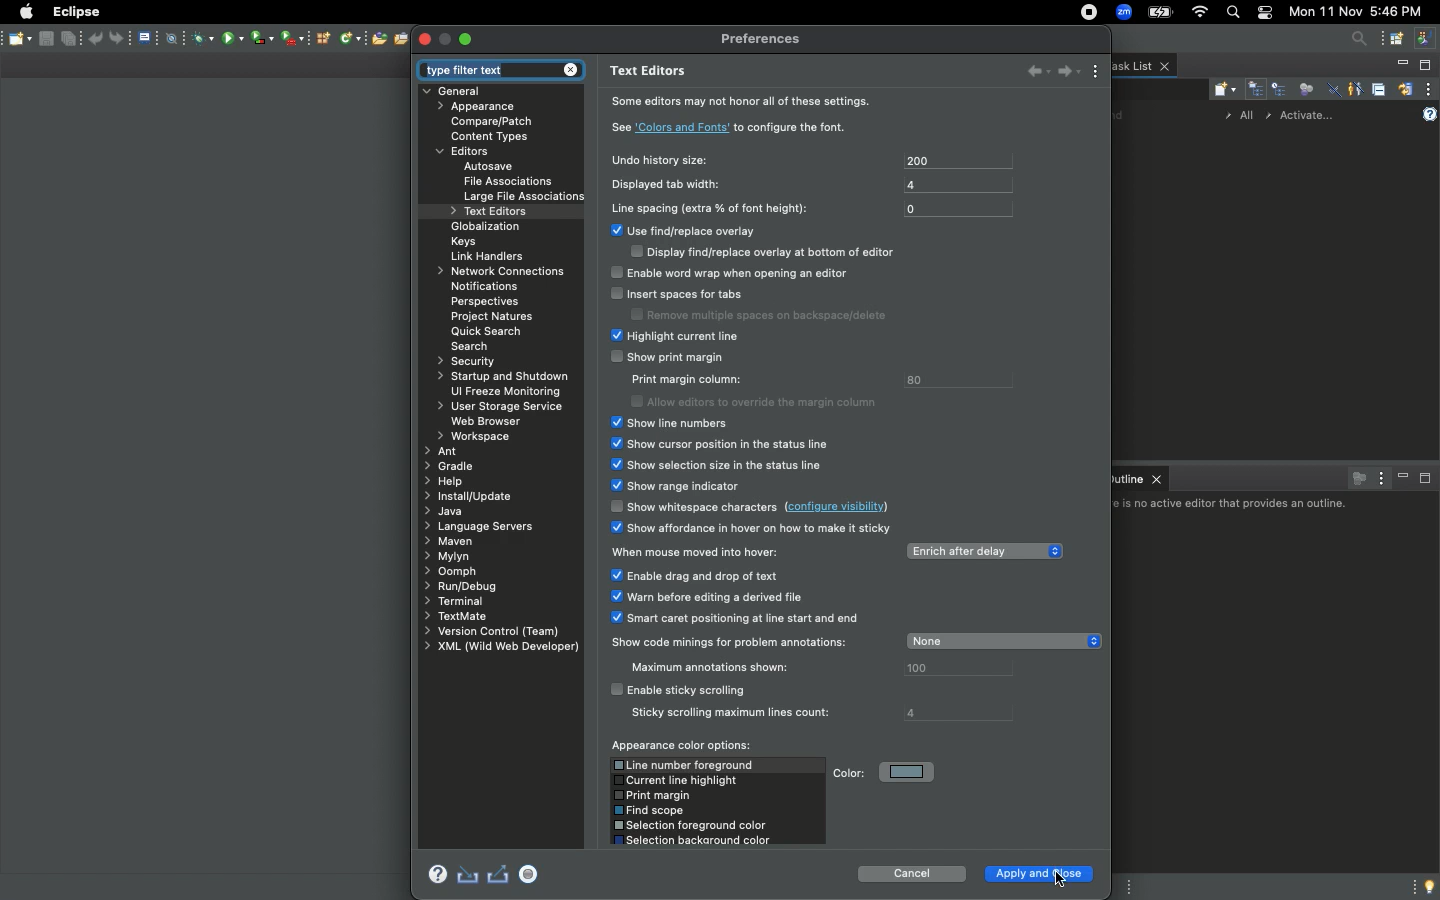 This screenshot has width=1440, height=900. Describe the element at coordinates (1255, 88) in the screenshot. I see `Categorized` at that location.